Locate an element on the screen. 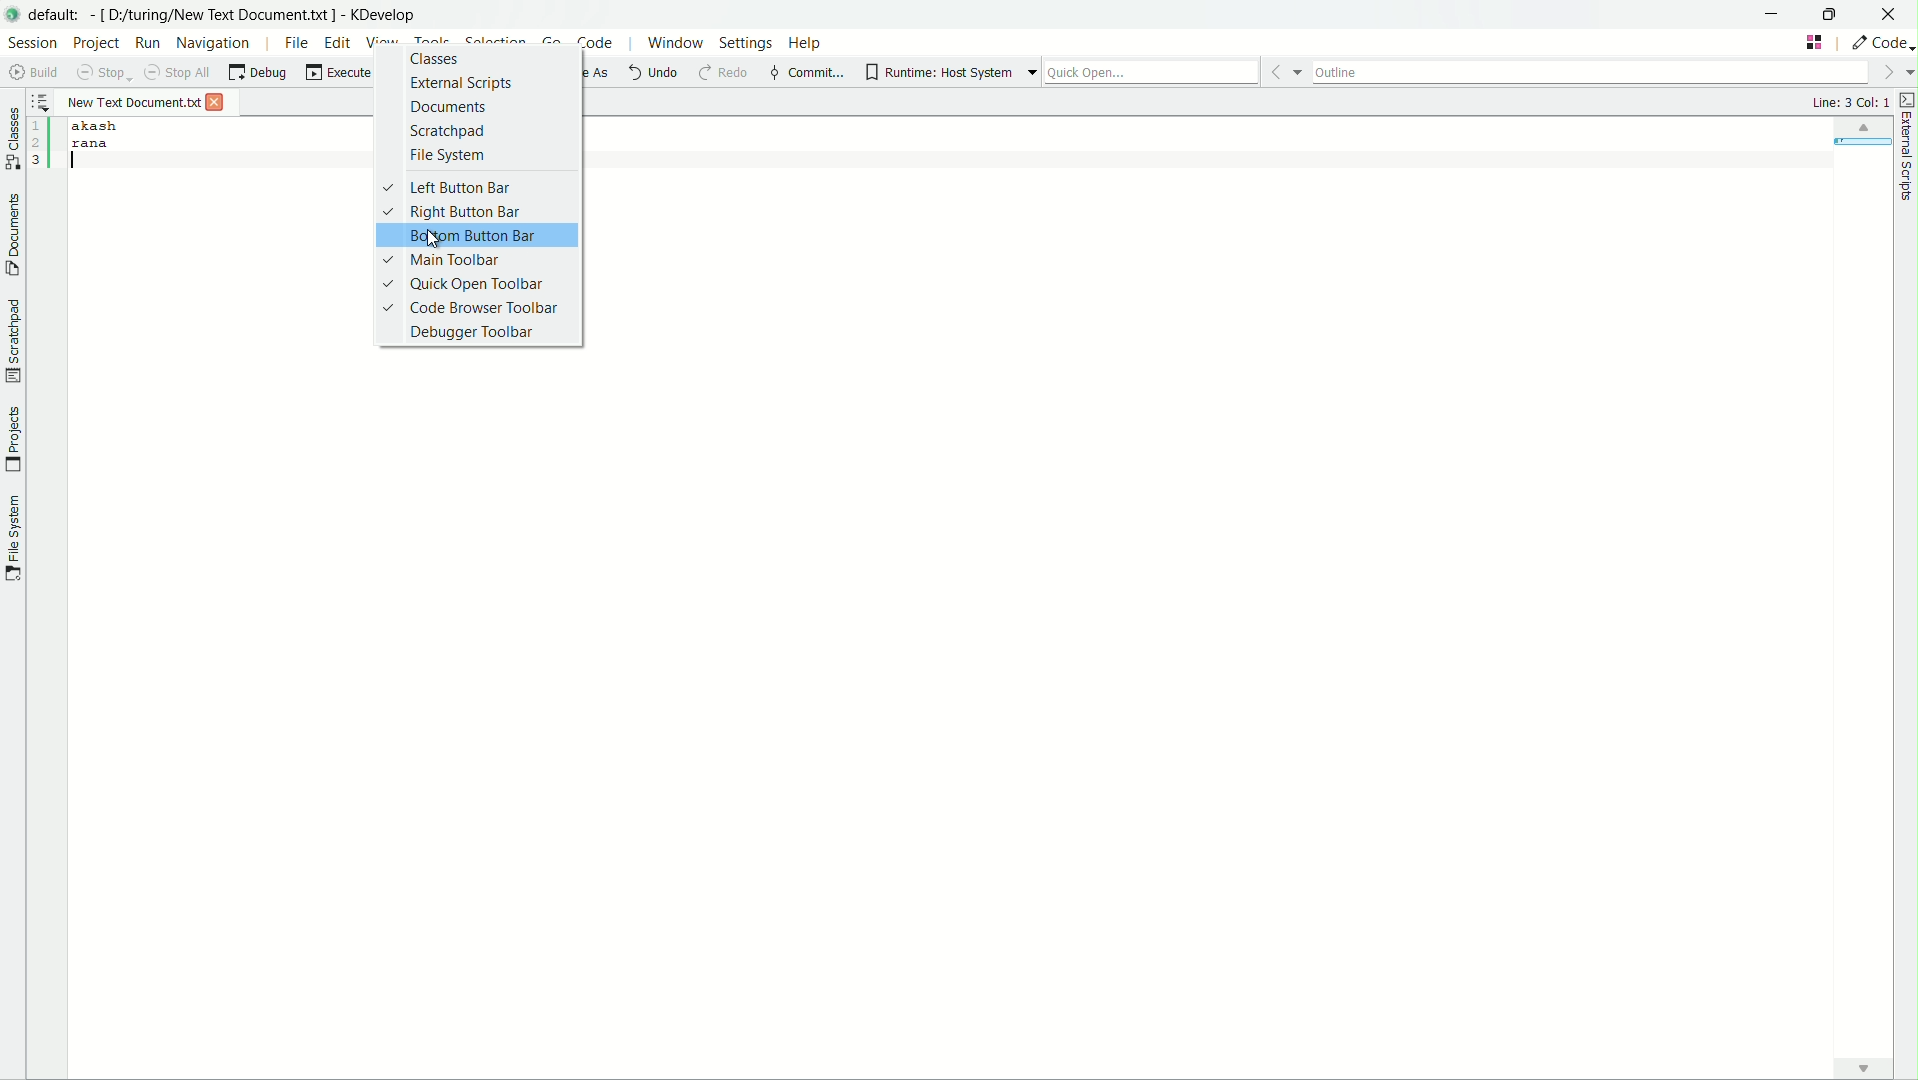 The image size is (1918, 1080). settings menu is located at coordinates (747, 43).